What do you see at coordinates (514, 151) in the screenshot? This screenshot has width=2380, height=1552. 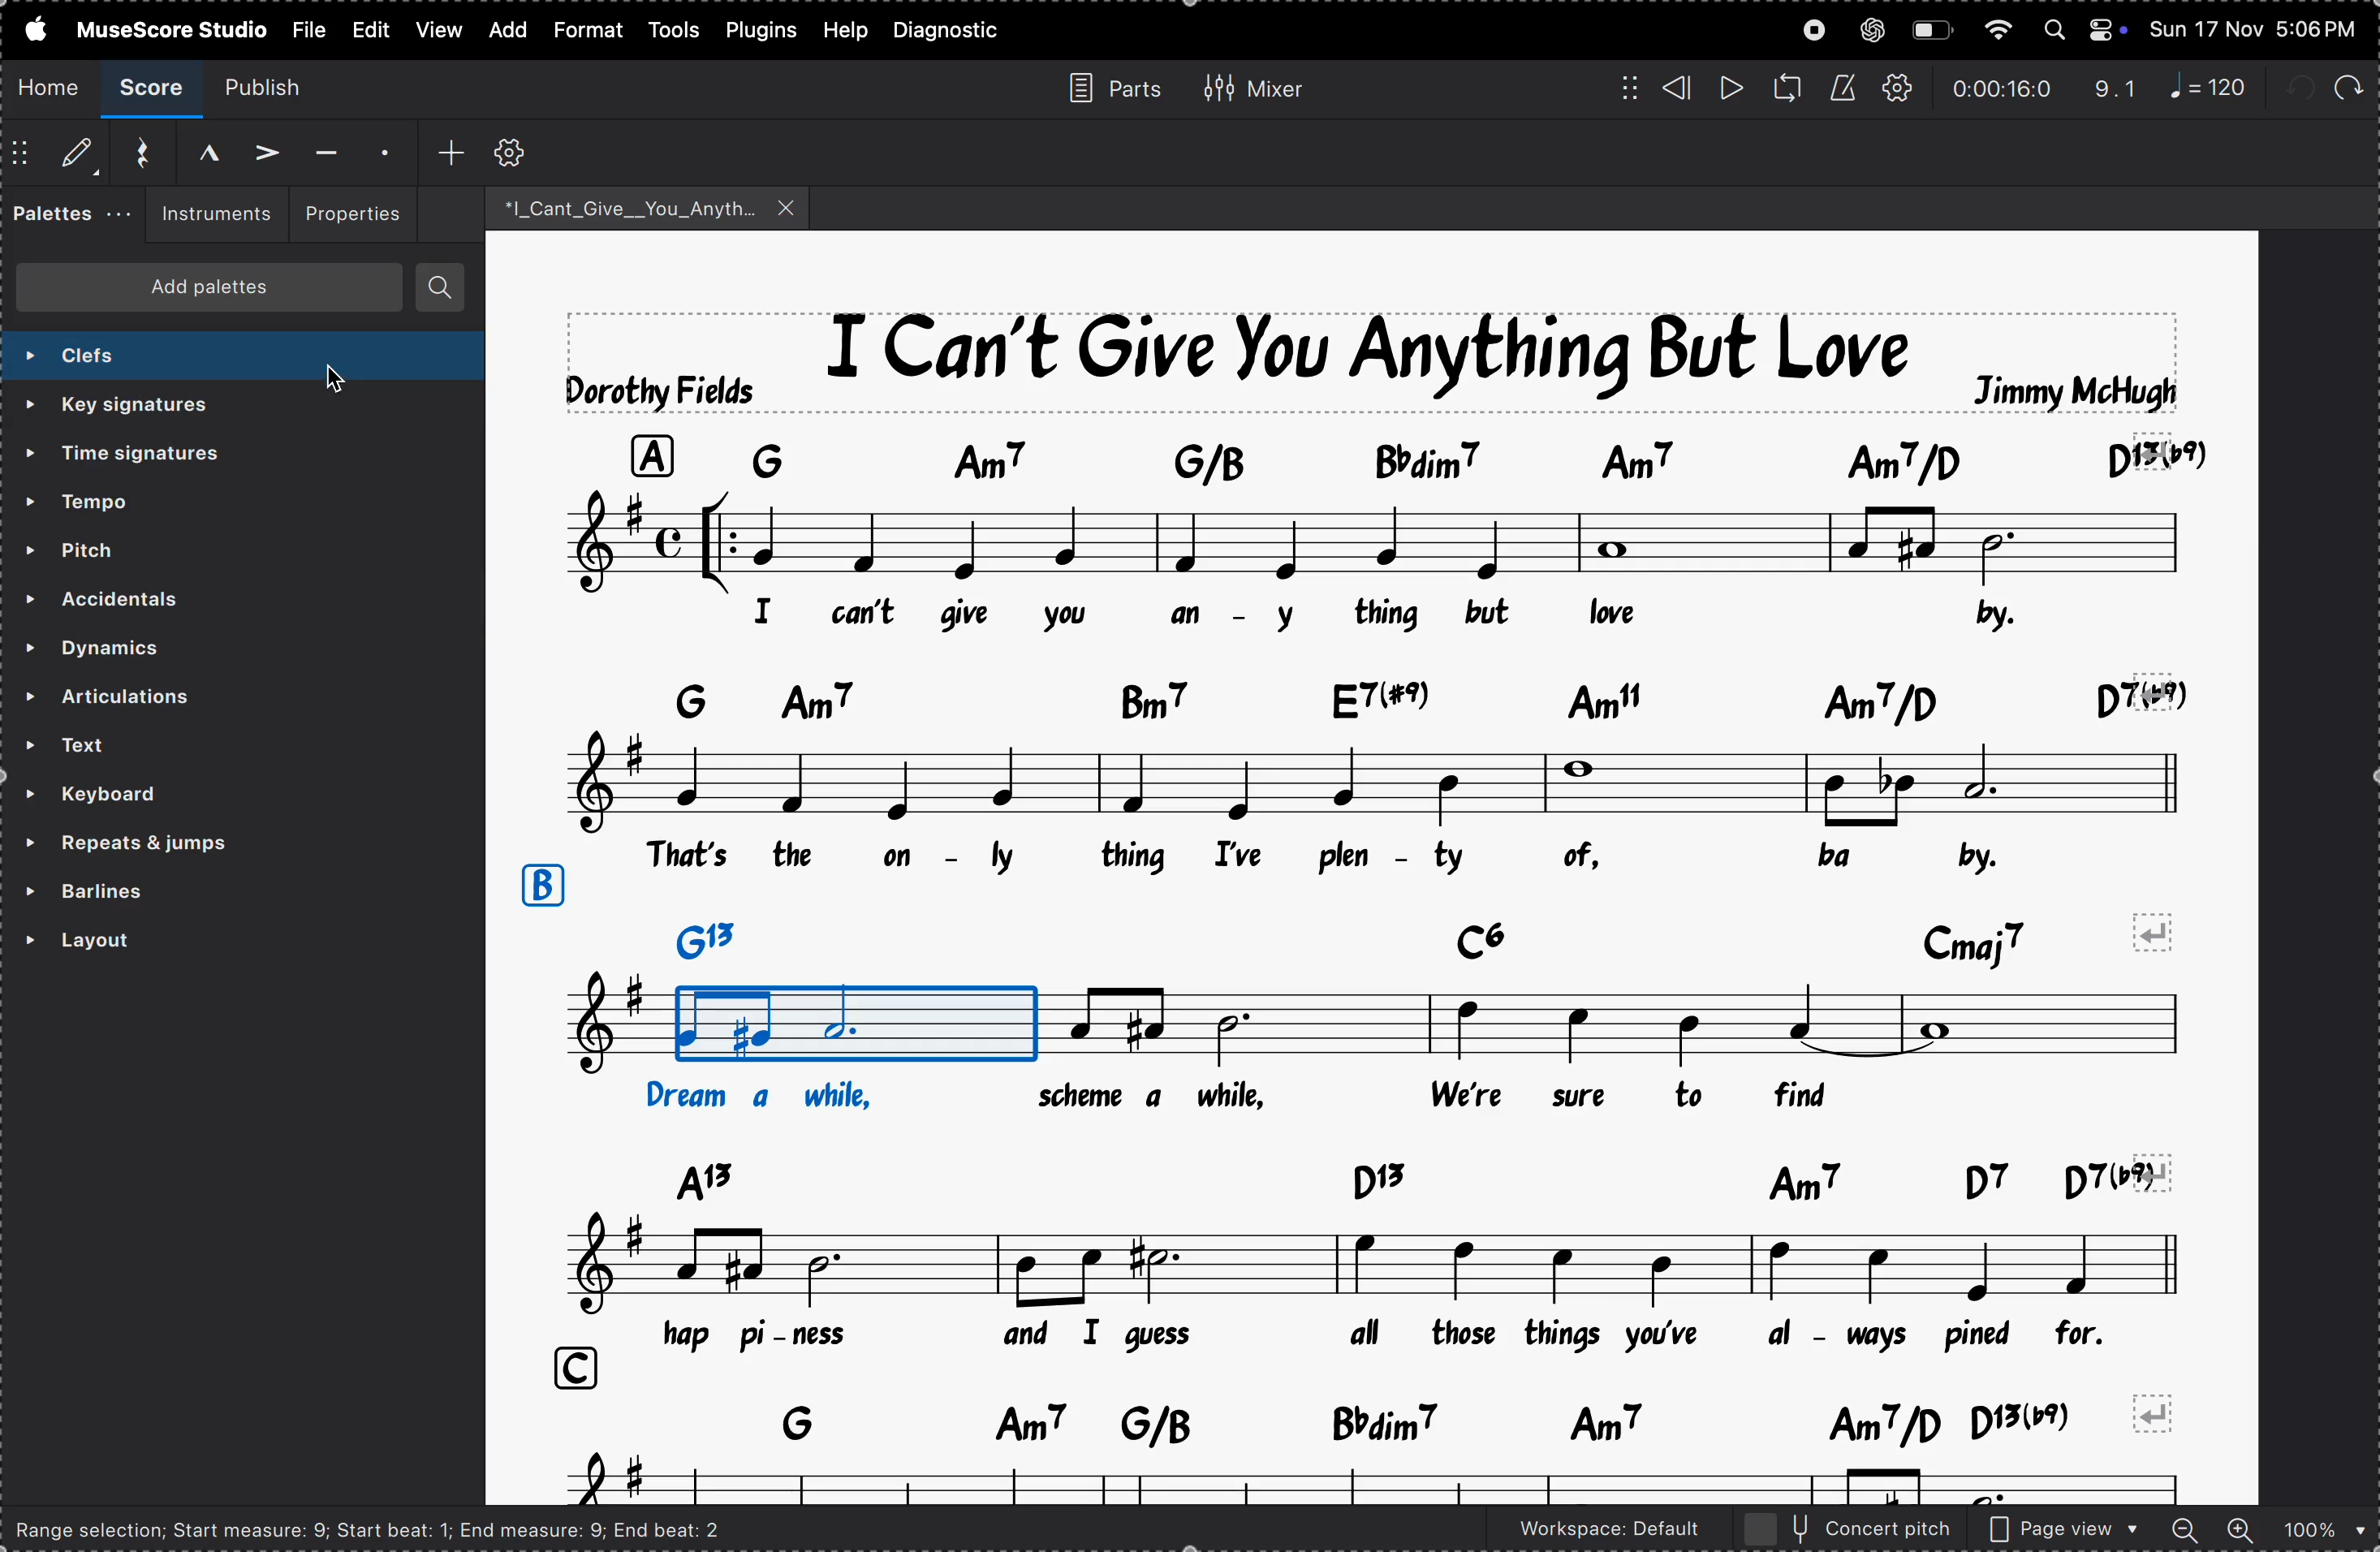 I see `customize toolbar` at bounding box center [514, 151].